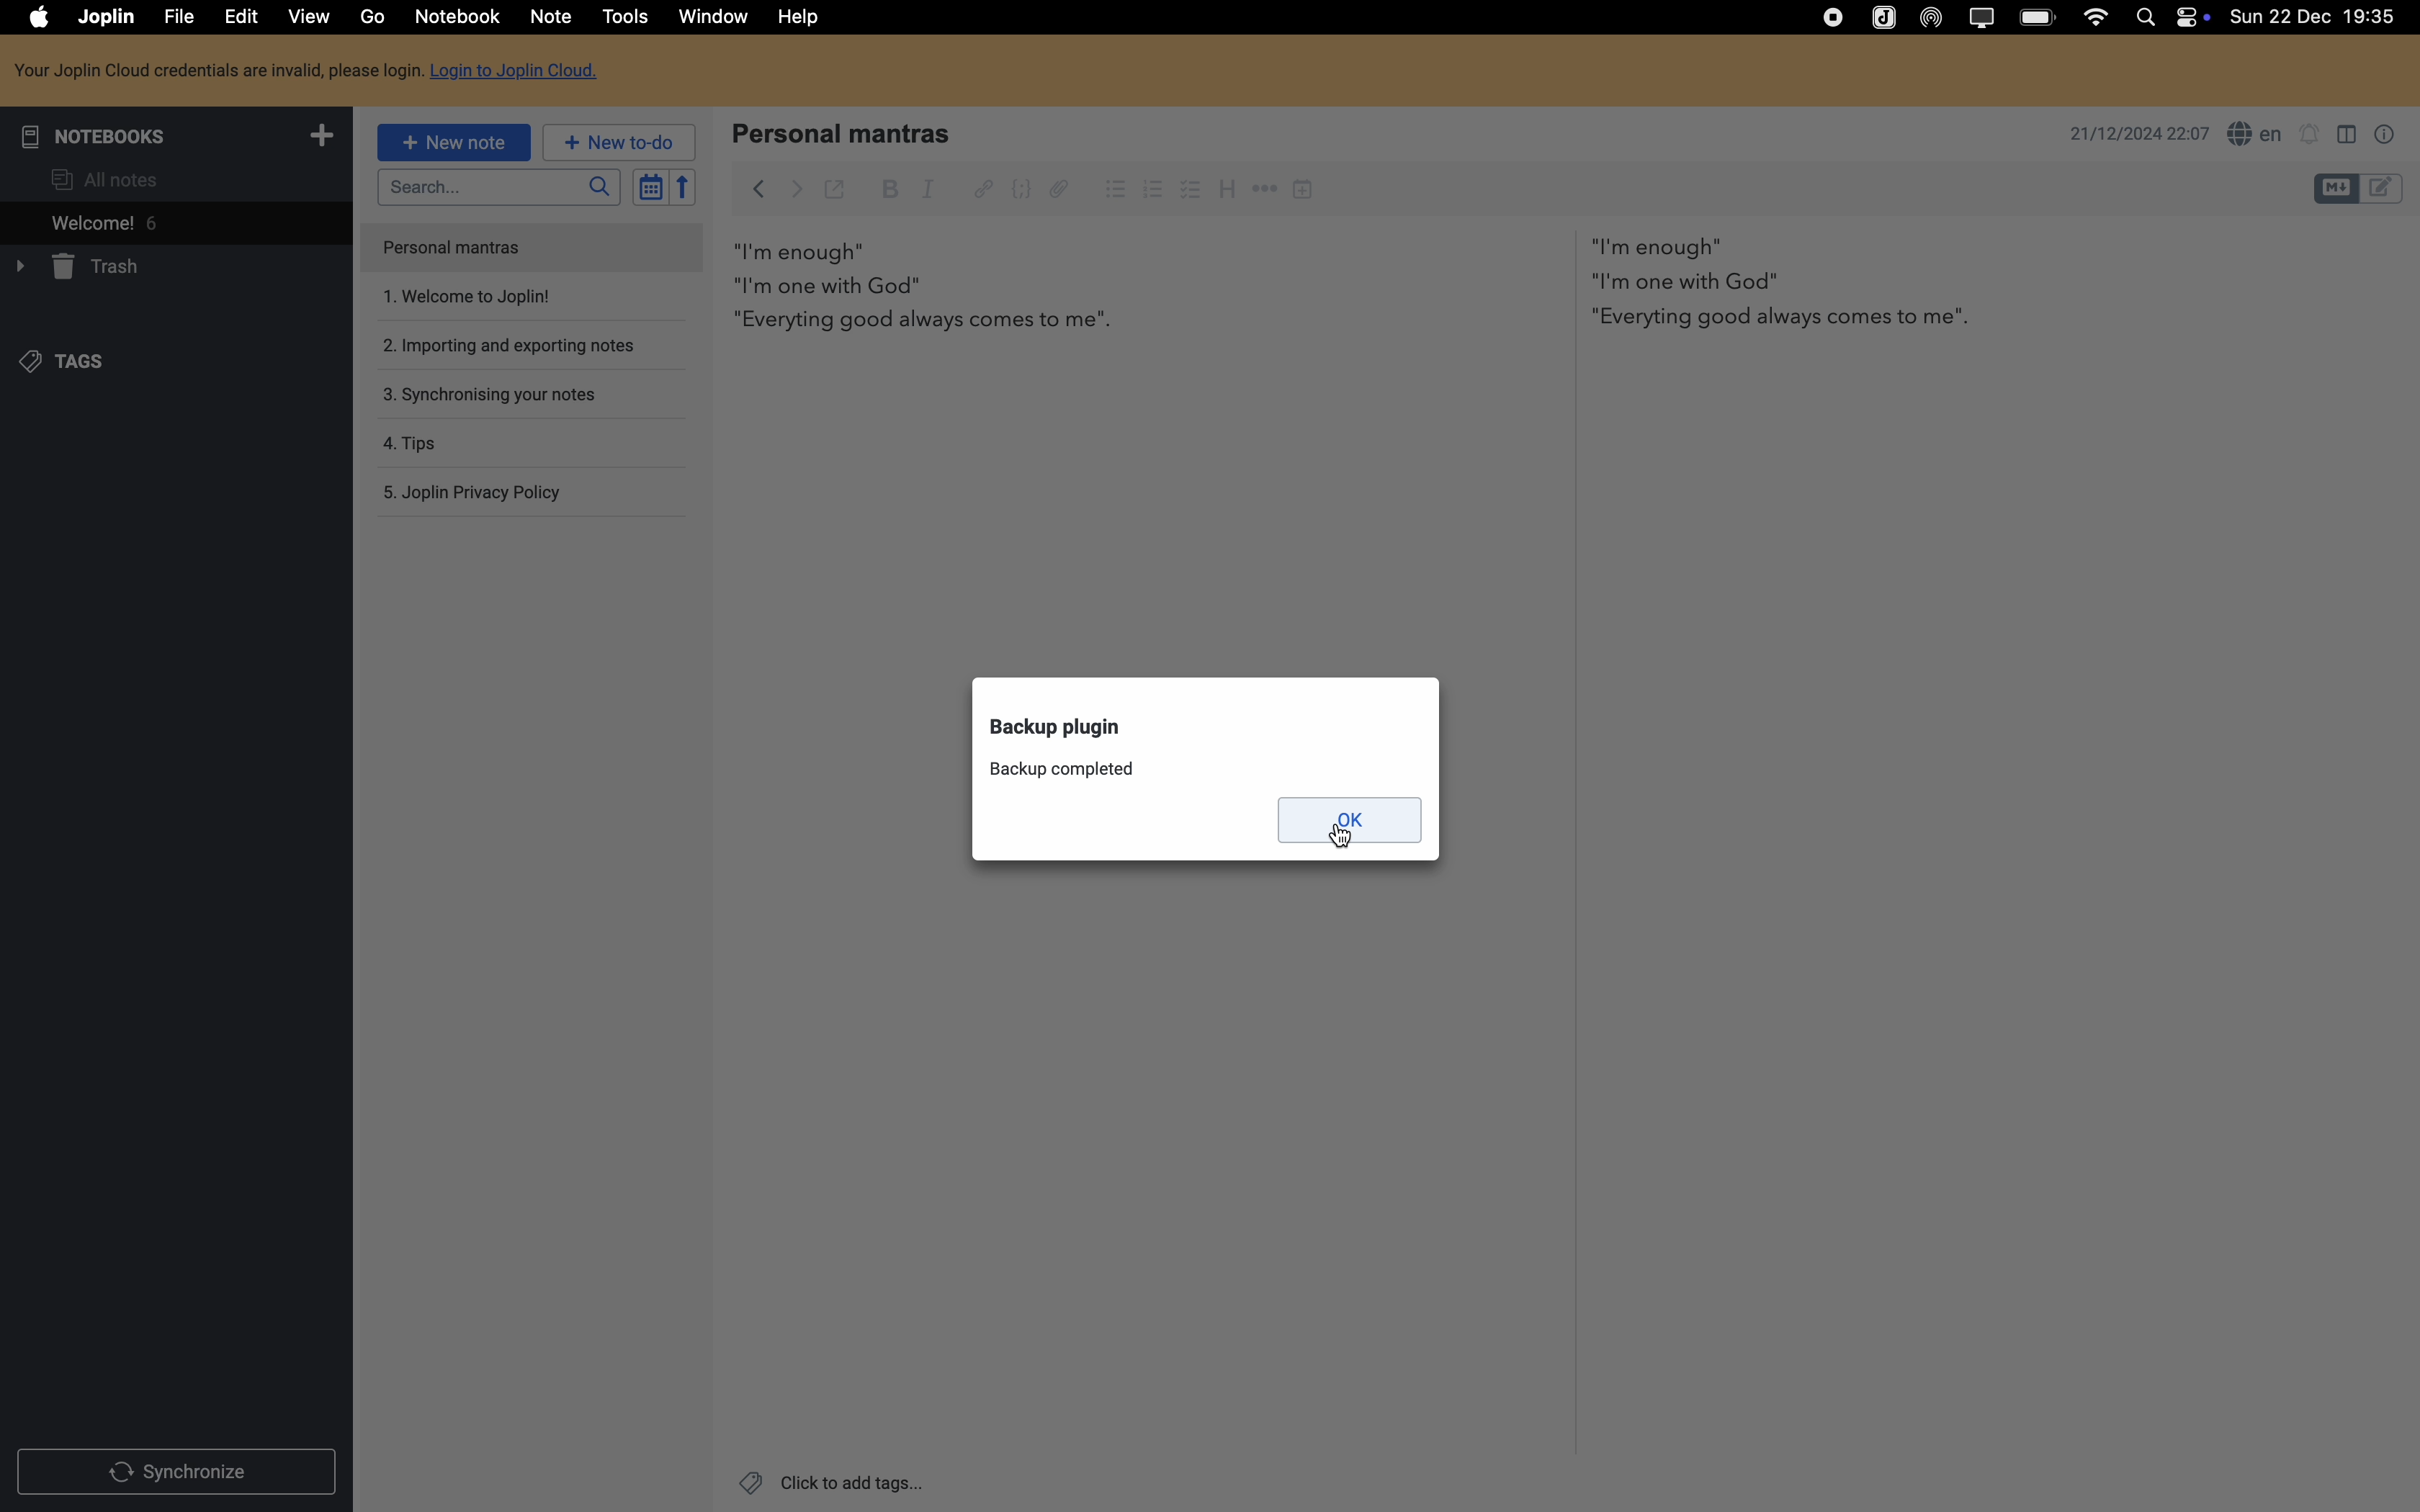 The height and width of the screenshot is (1512, 2420). Describe the element at coordinates (1057, 187) in the screenshot. I see `attach file` at that location.